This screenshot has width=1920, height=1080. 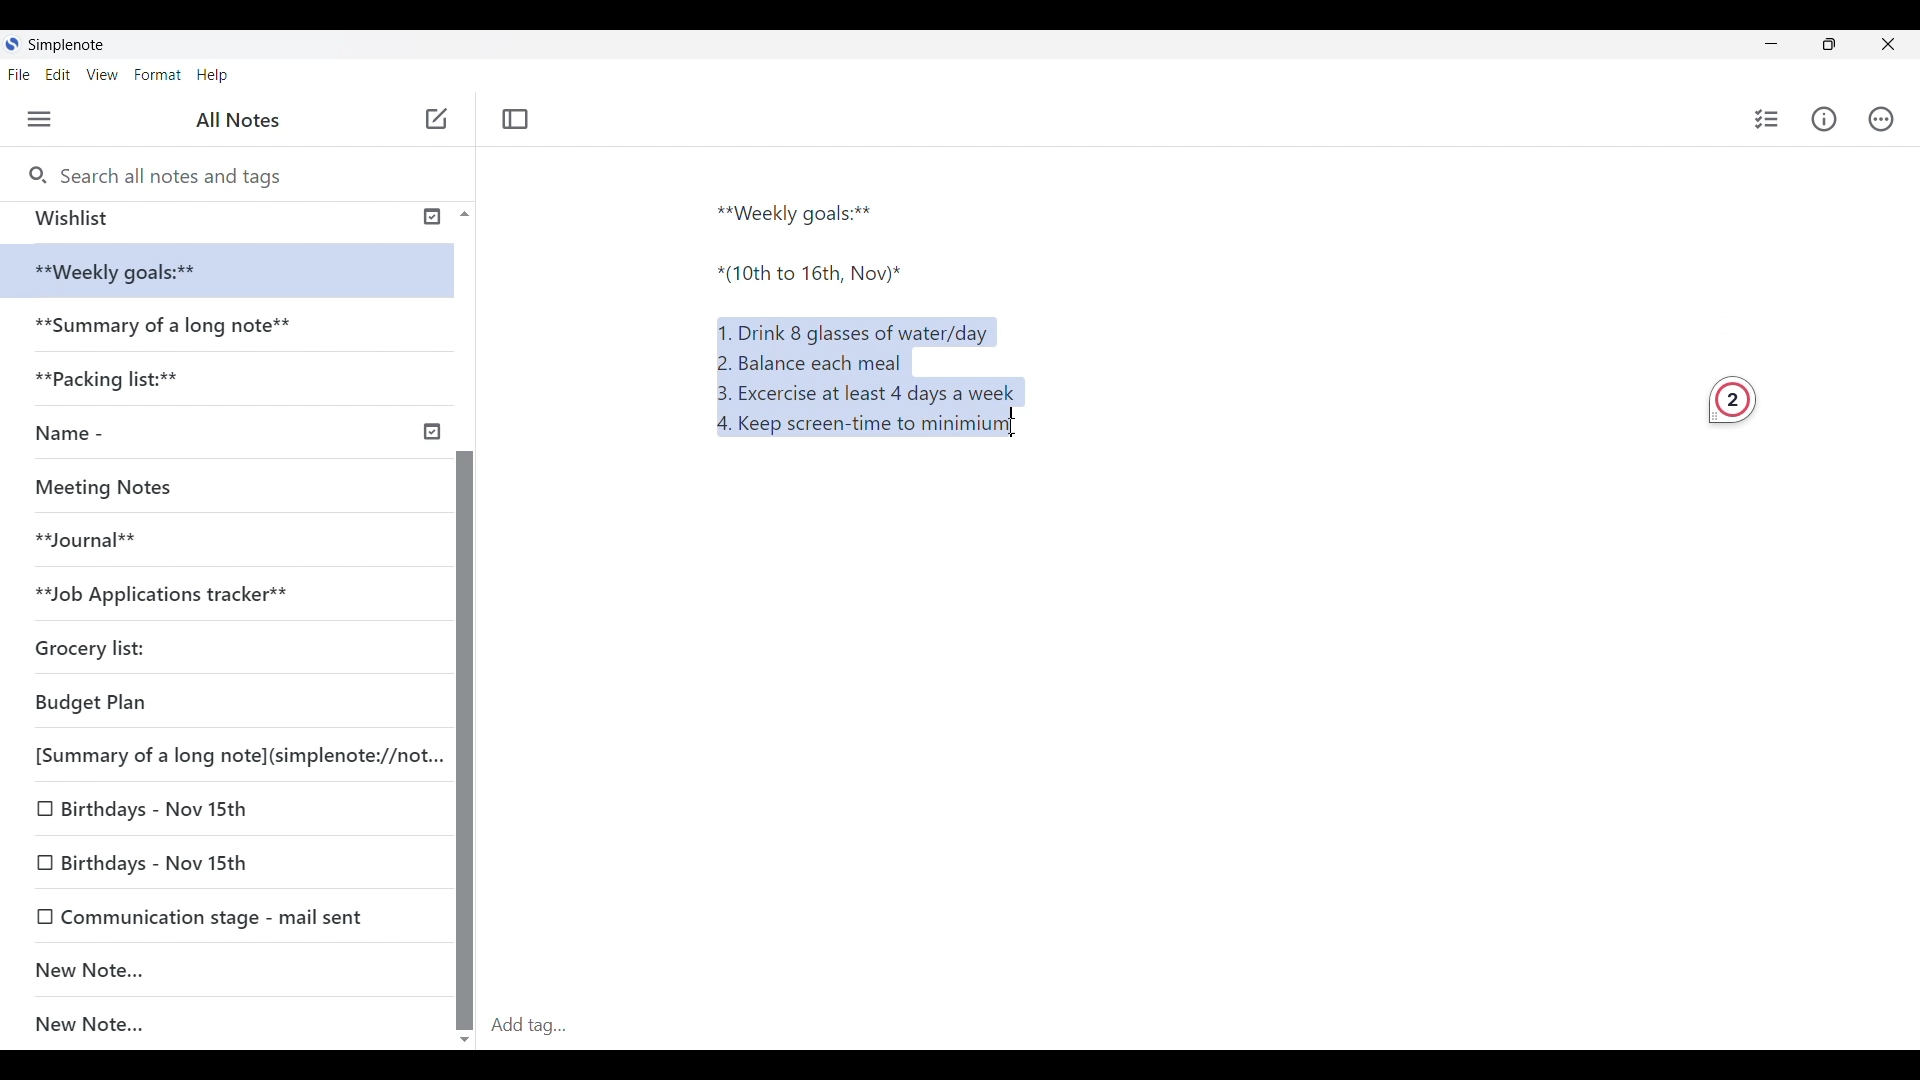 What do you see at coordinates (171, 173) in the screenshot?
I see `Search all notes and tags` at bounding box center [171, 173].